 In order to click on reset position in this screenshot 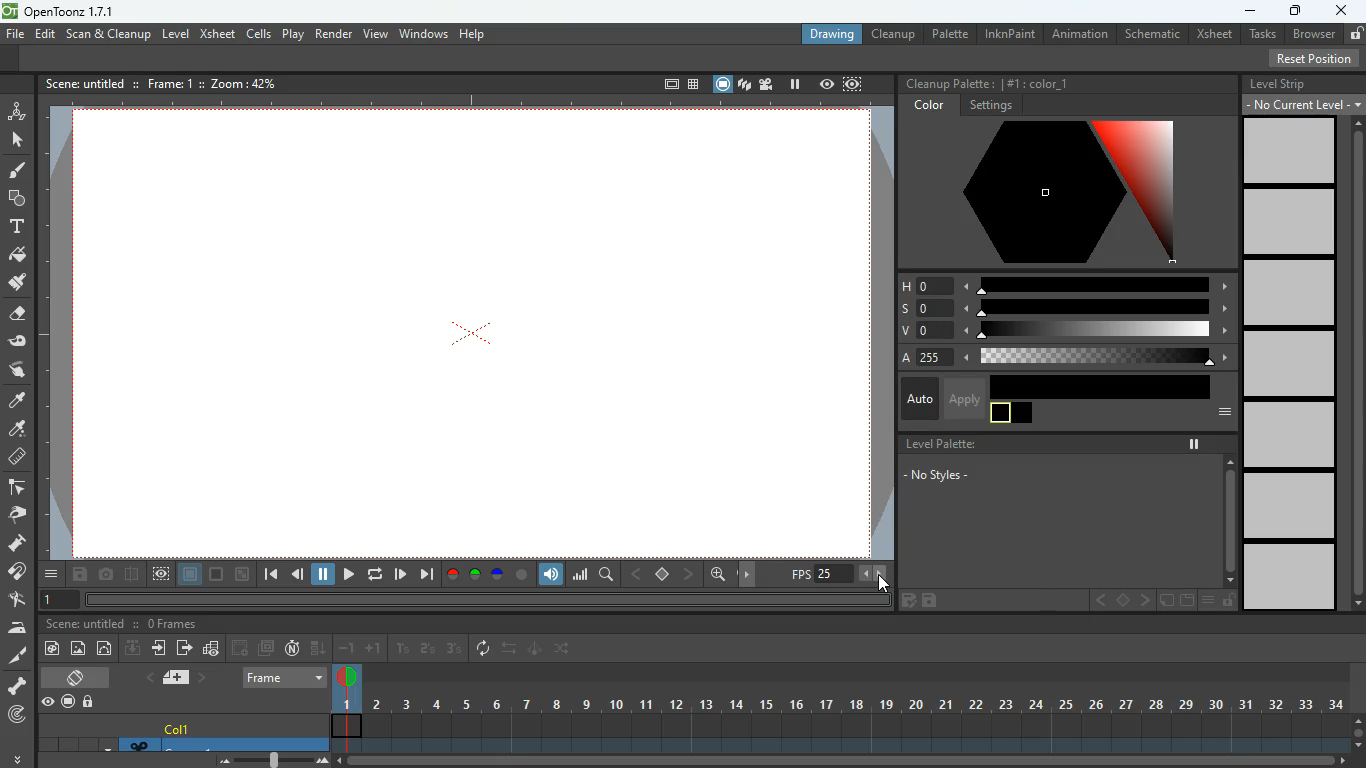, I will do `click(1314, 58)`.